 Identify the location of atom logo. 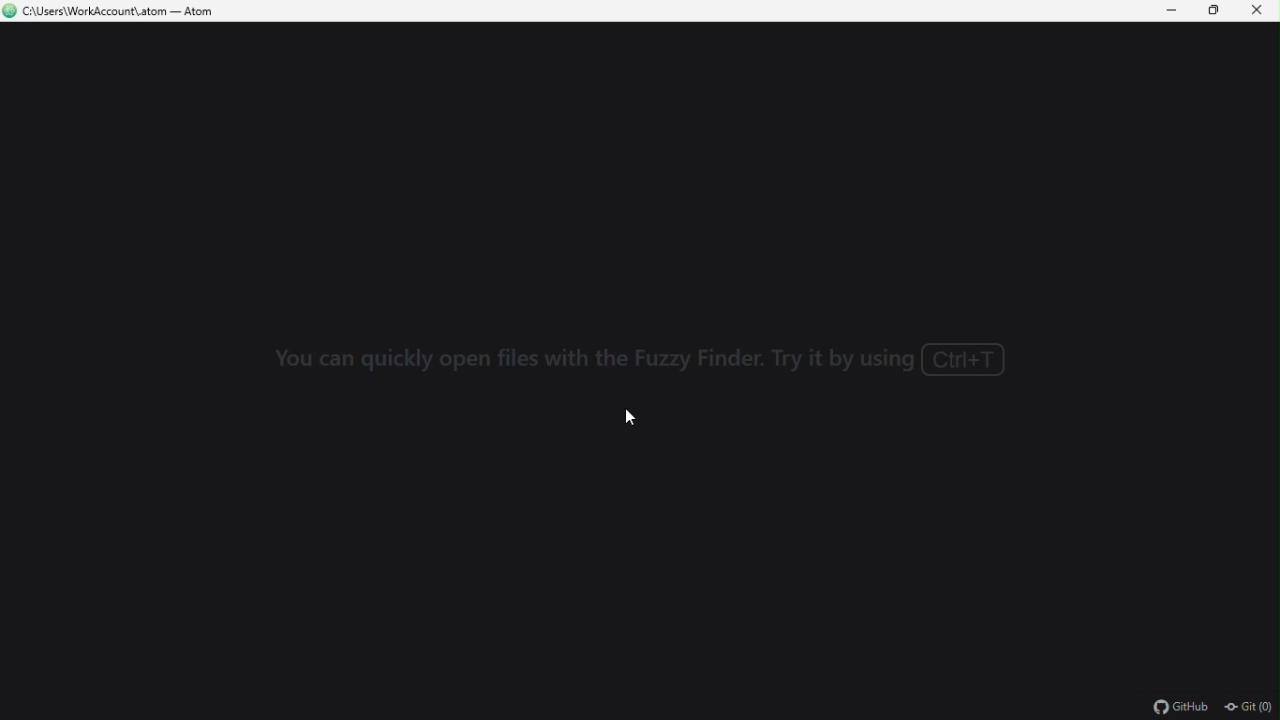
(10, 10).